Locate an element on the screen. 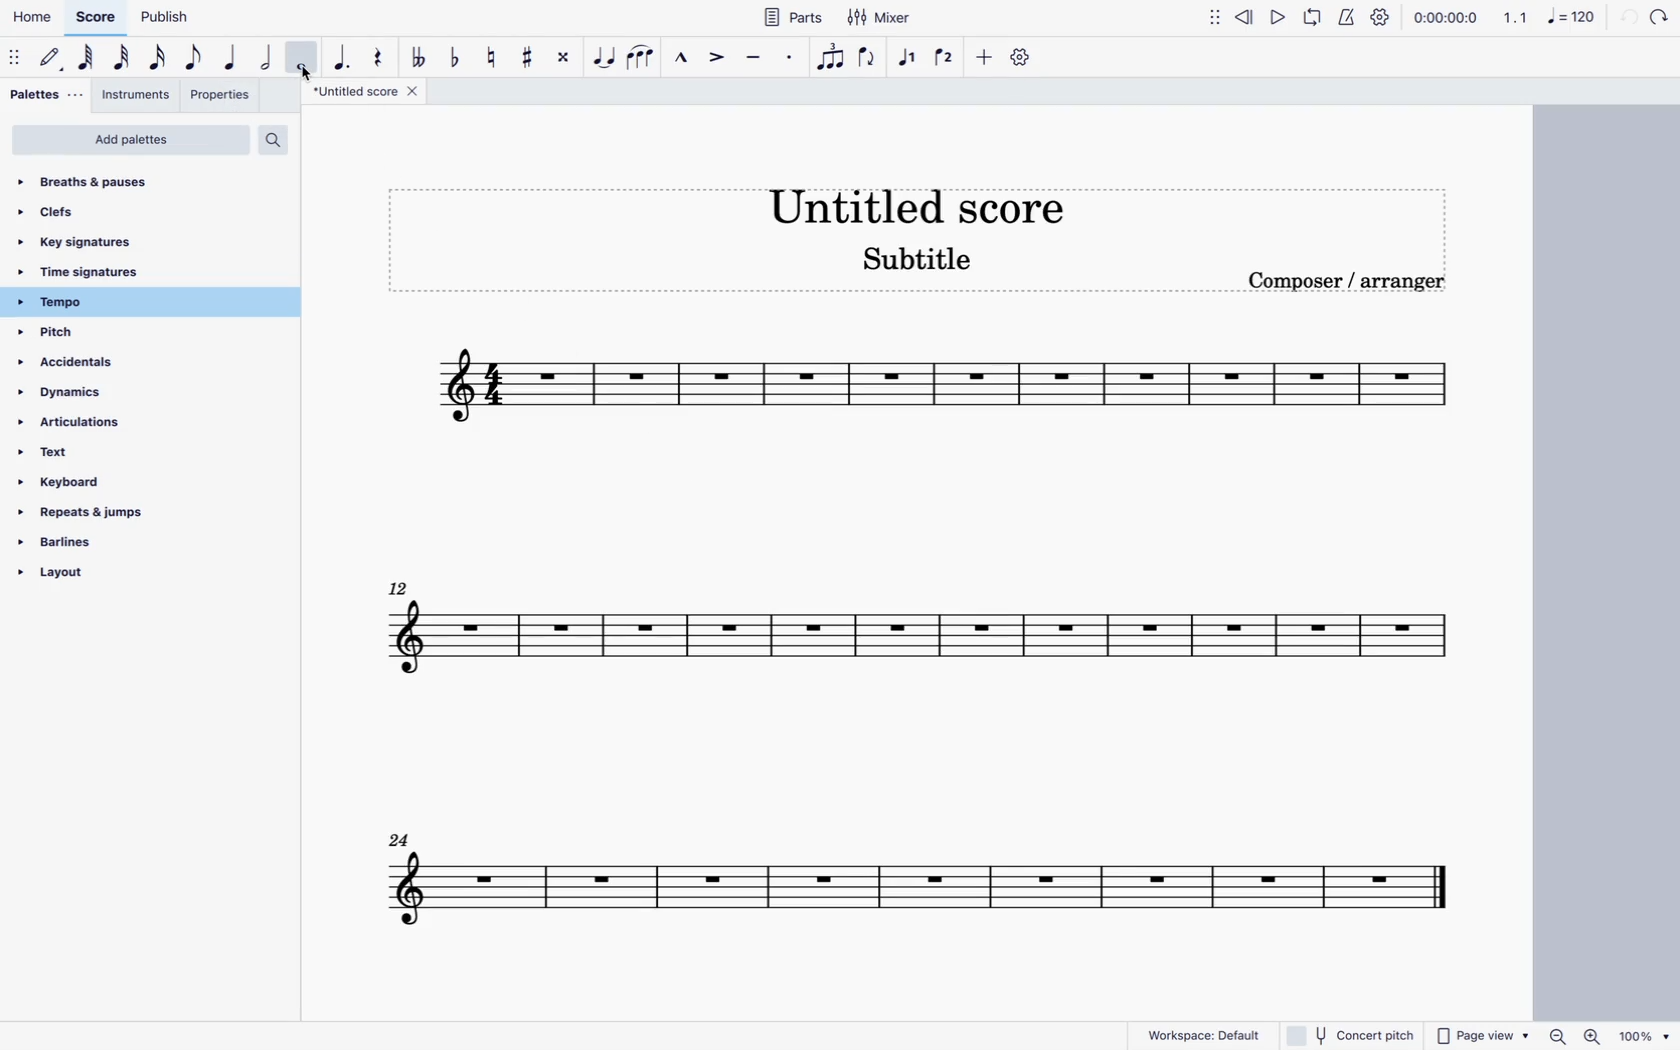 The height and width of the screenshot is (1050, 1680). tempo is located at coordinates (143, 303).